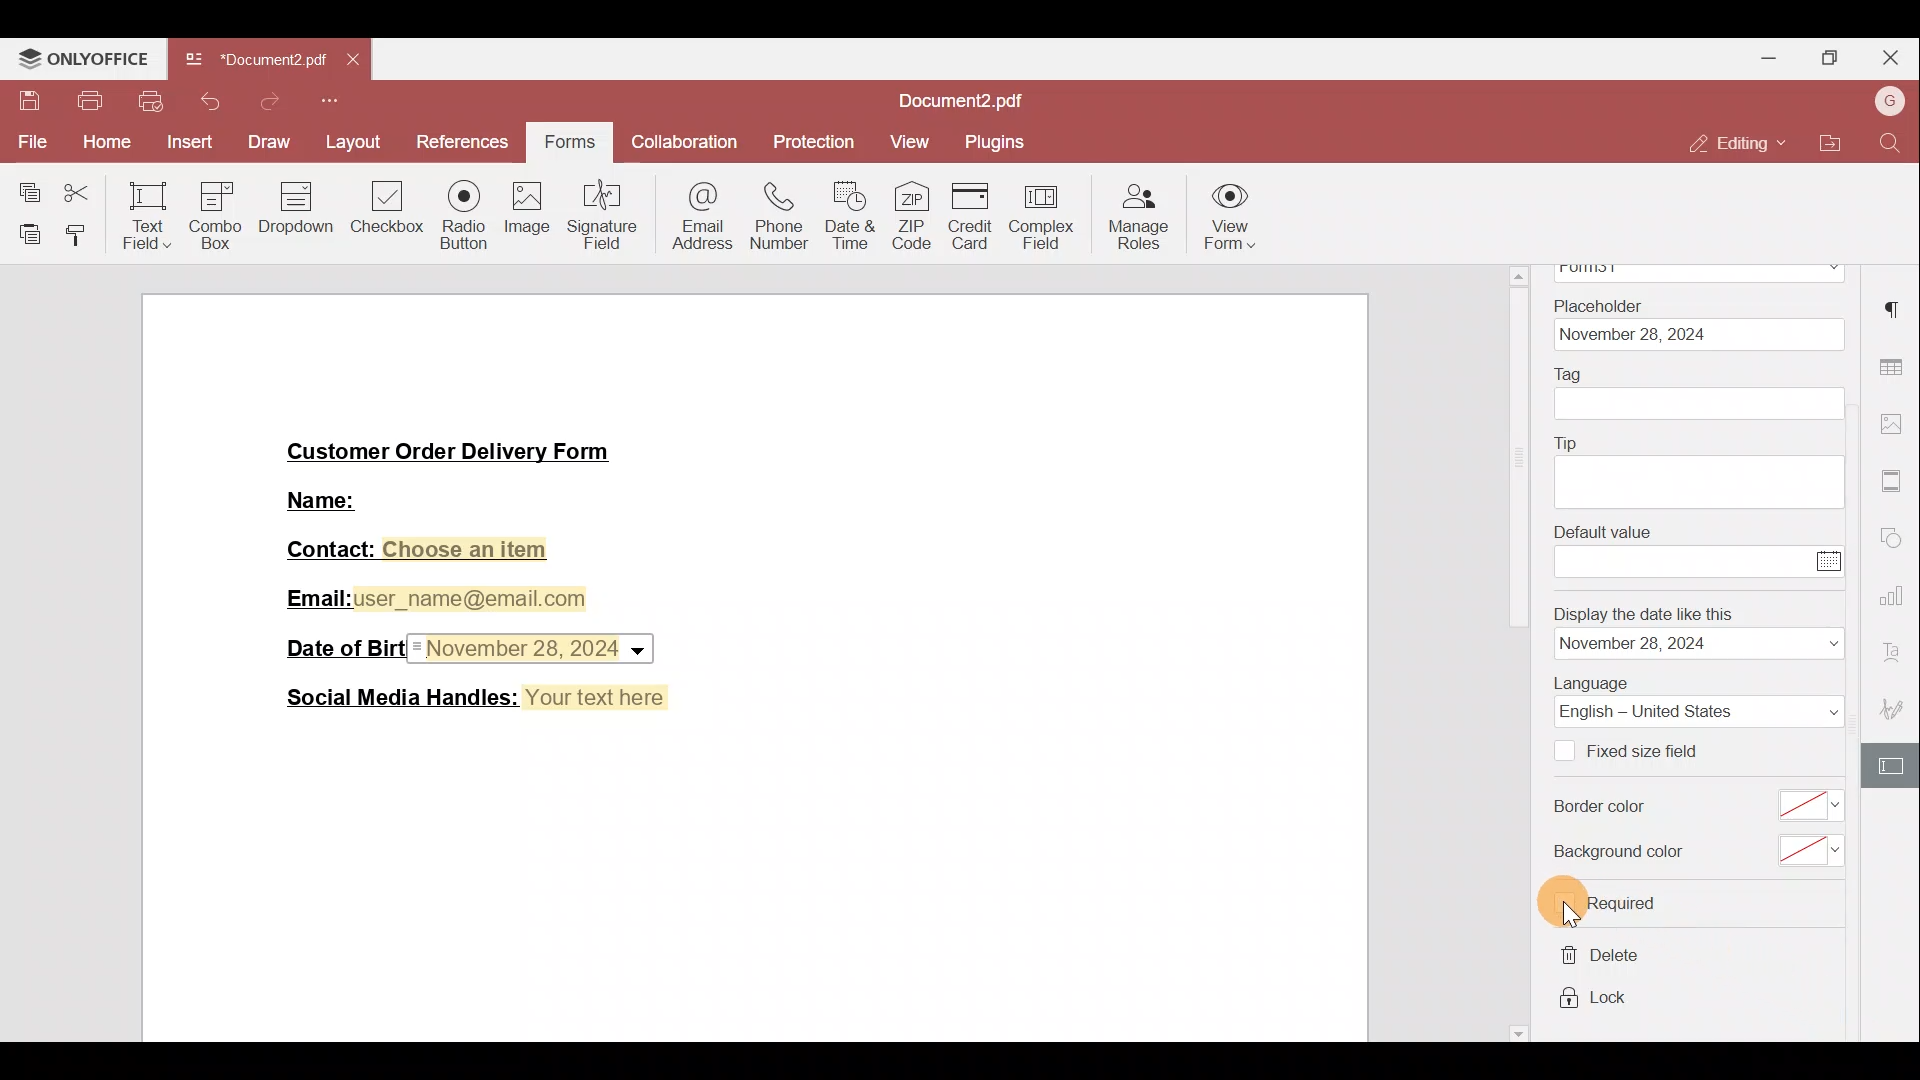 The height and width of the screenshot is (1080, 1920). Describe the element at coordinates (1829, 560) in the screenshot. I see `Calendar ` at that location.